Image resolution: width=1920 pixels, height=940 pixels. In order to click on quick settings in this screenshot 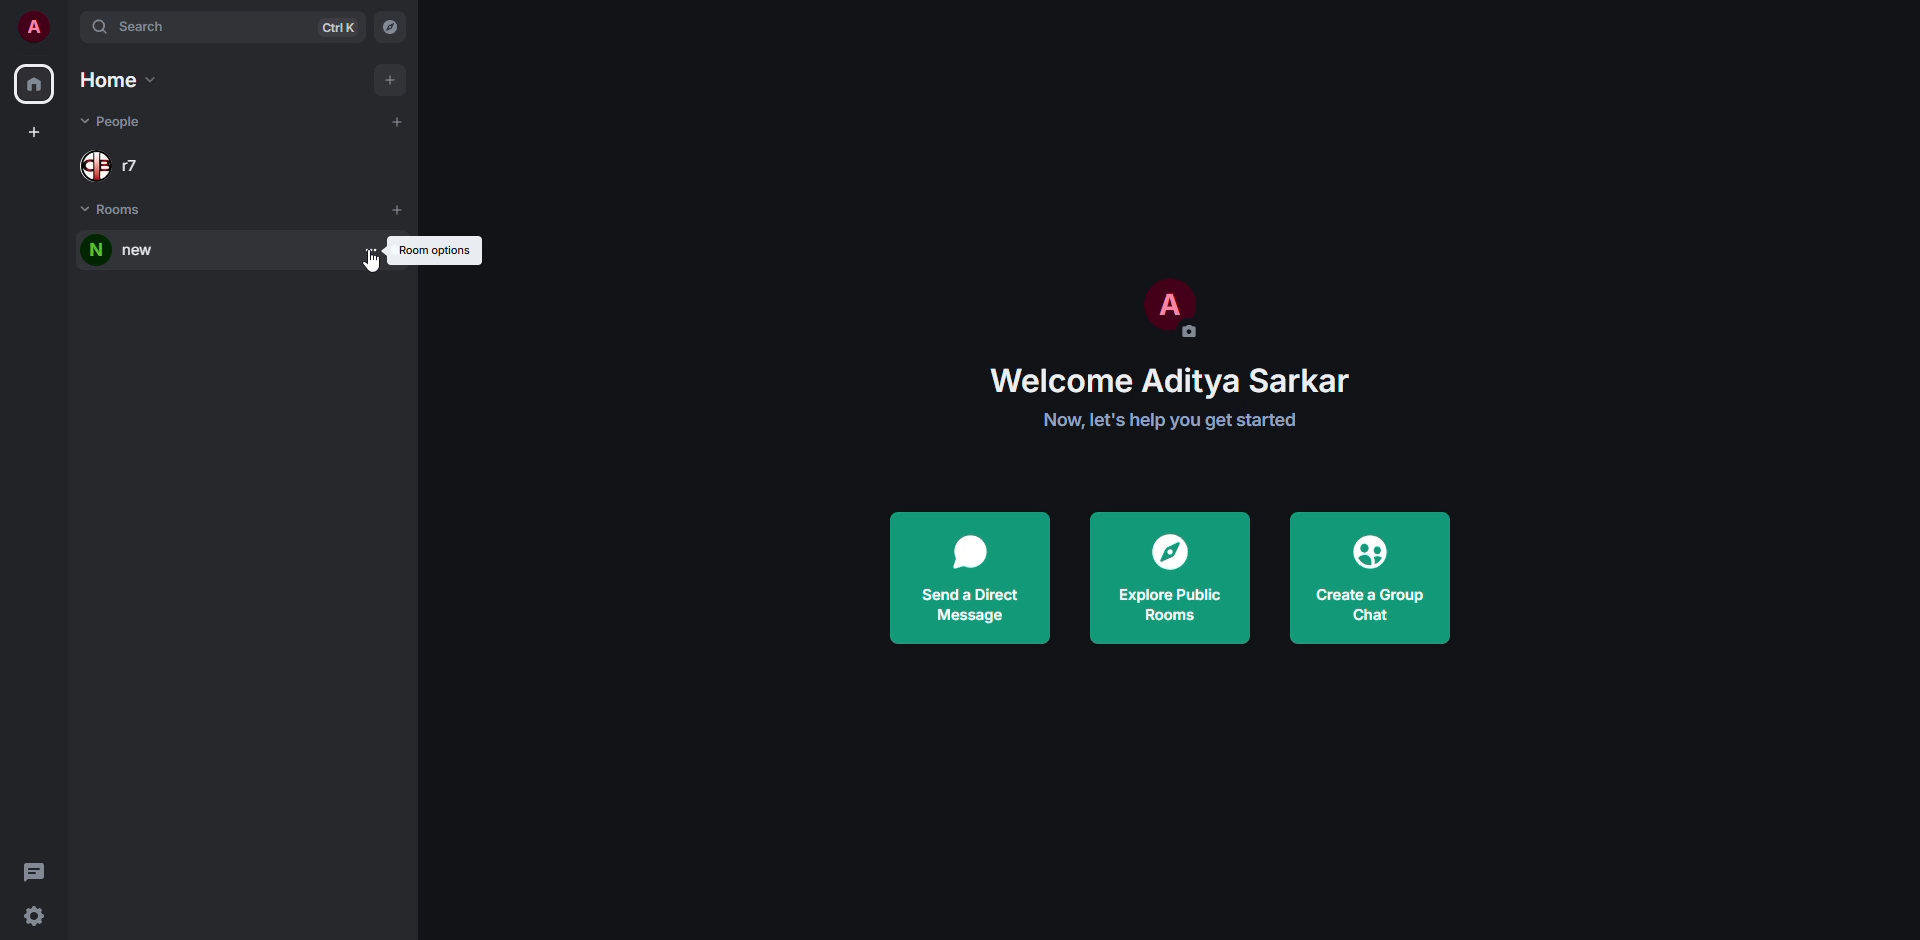, I will do `click(33, 918)`.